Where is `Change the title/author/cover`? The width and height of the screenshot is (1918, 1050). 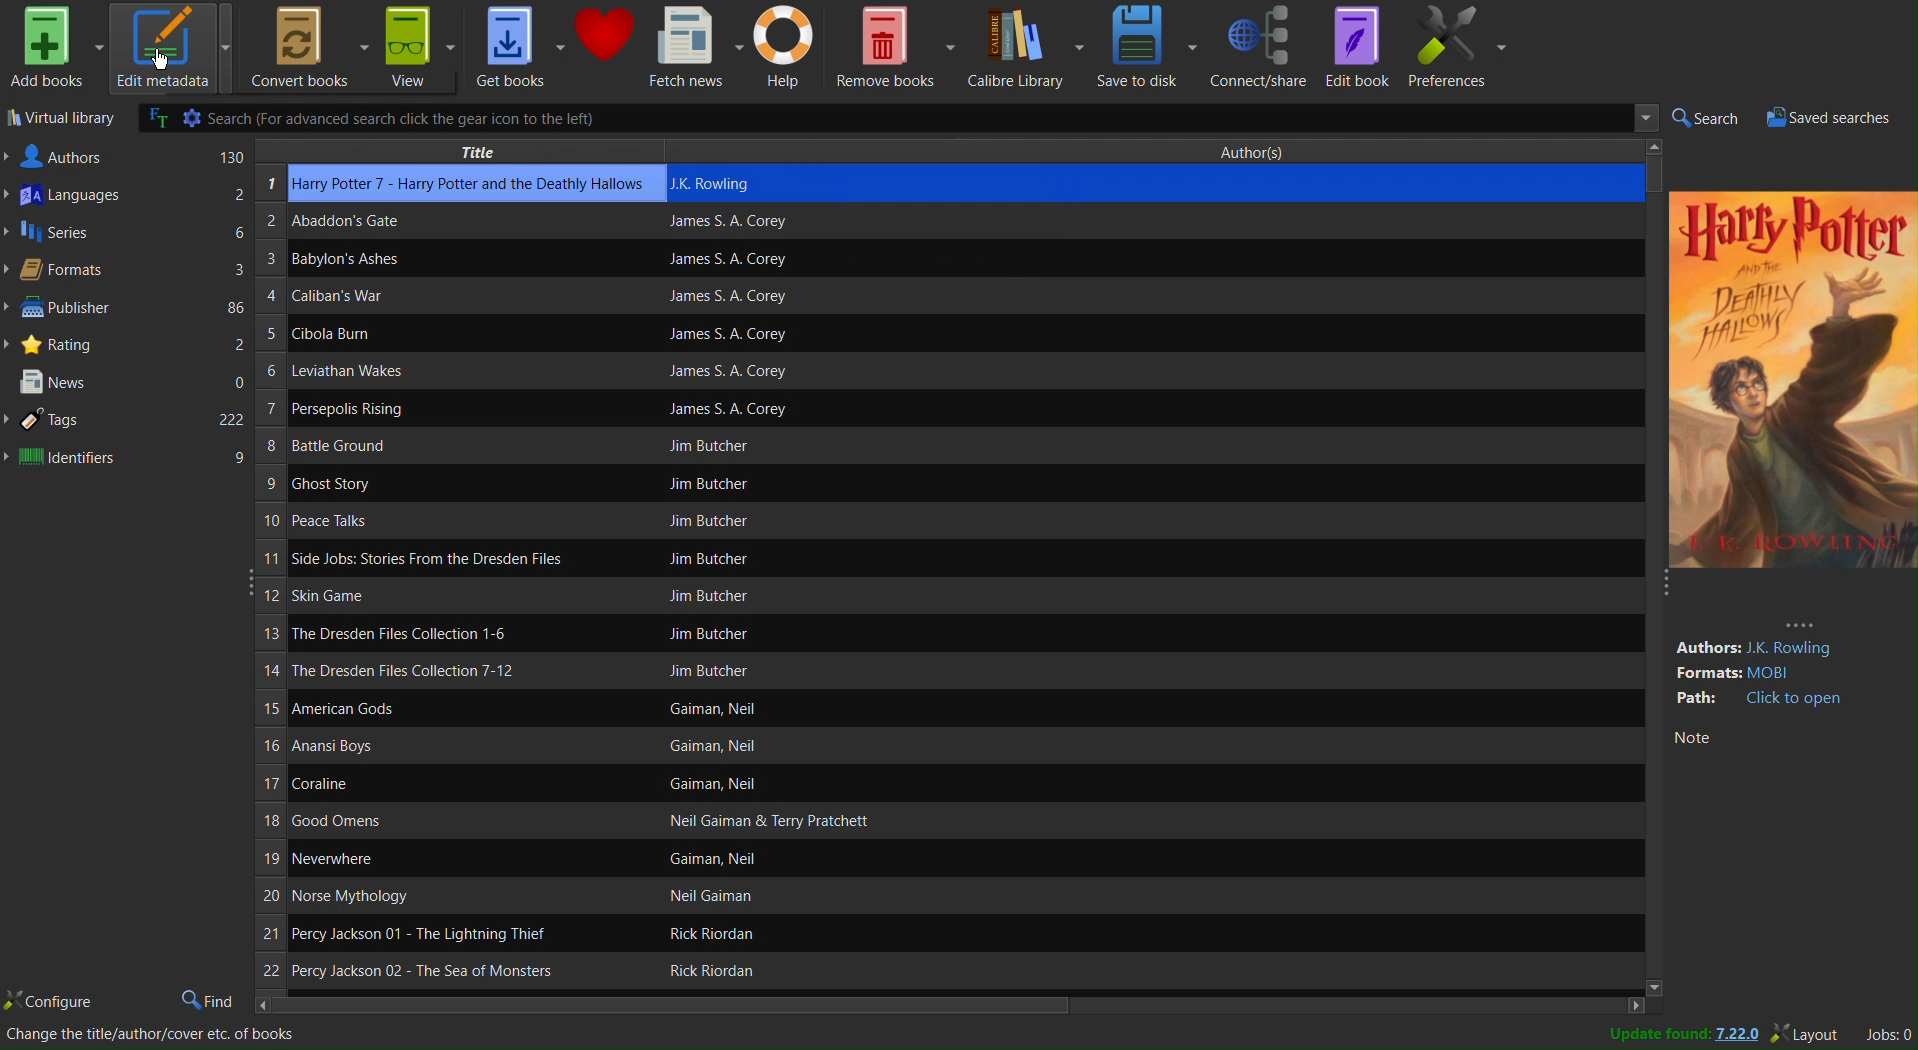 Change the title/author/cover is located at coordinates (153, 1037).